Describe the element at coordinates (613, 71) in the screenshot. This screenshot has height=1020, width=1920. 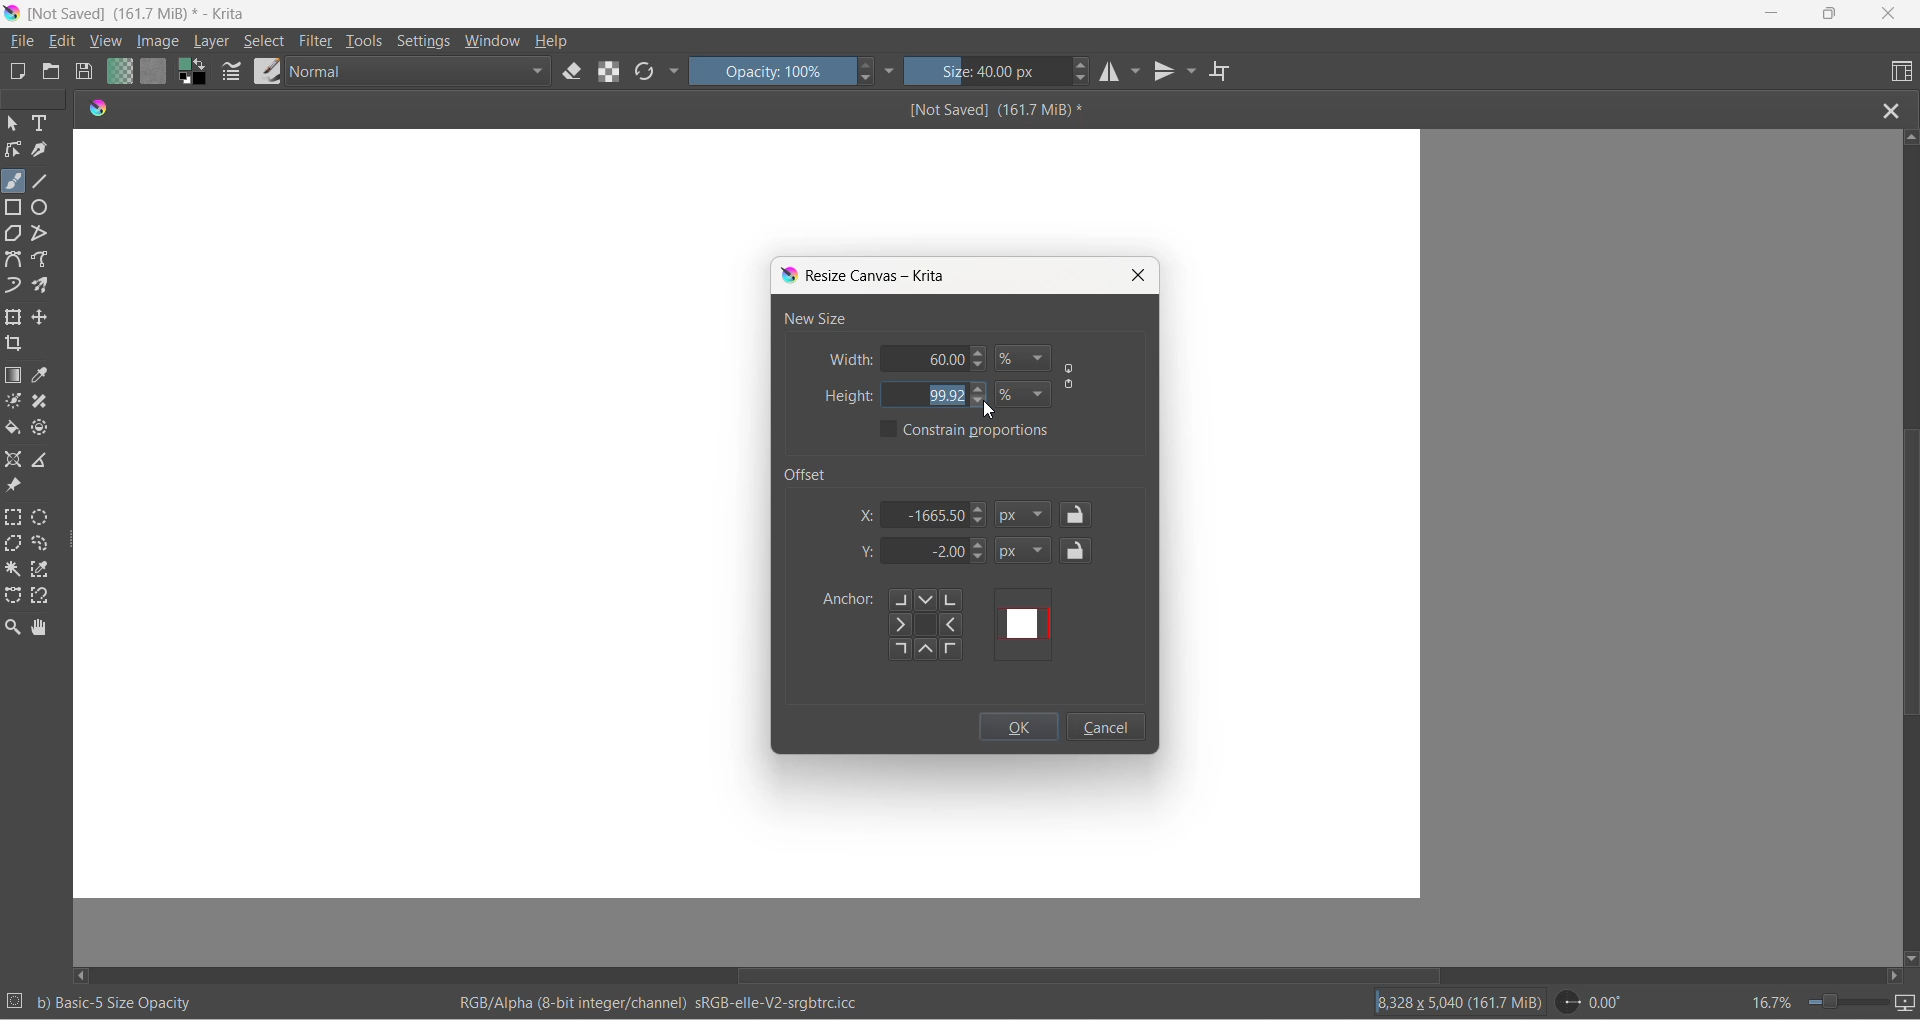
I see `preserve alpha` at that location.